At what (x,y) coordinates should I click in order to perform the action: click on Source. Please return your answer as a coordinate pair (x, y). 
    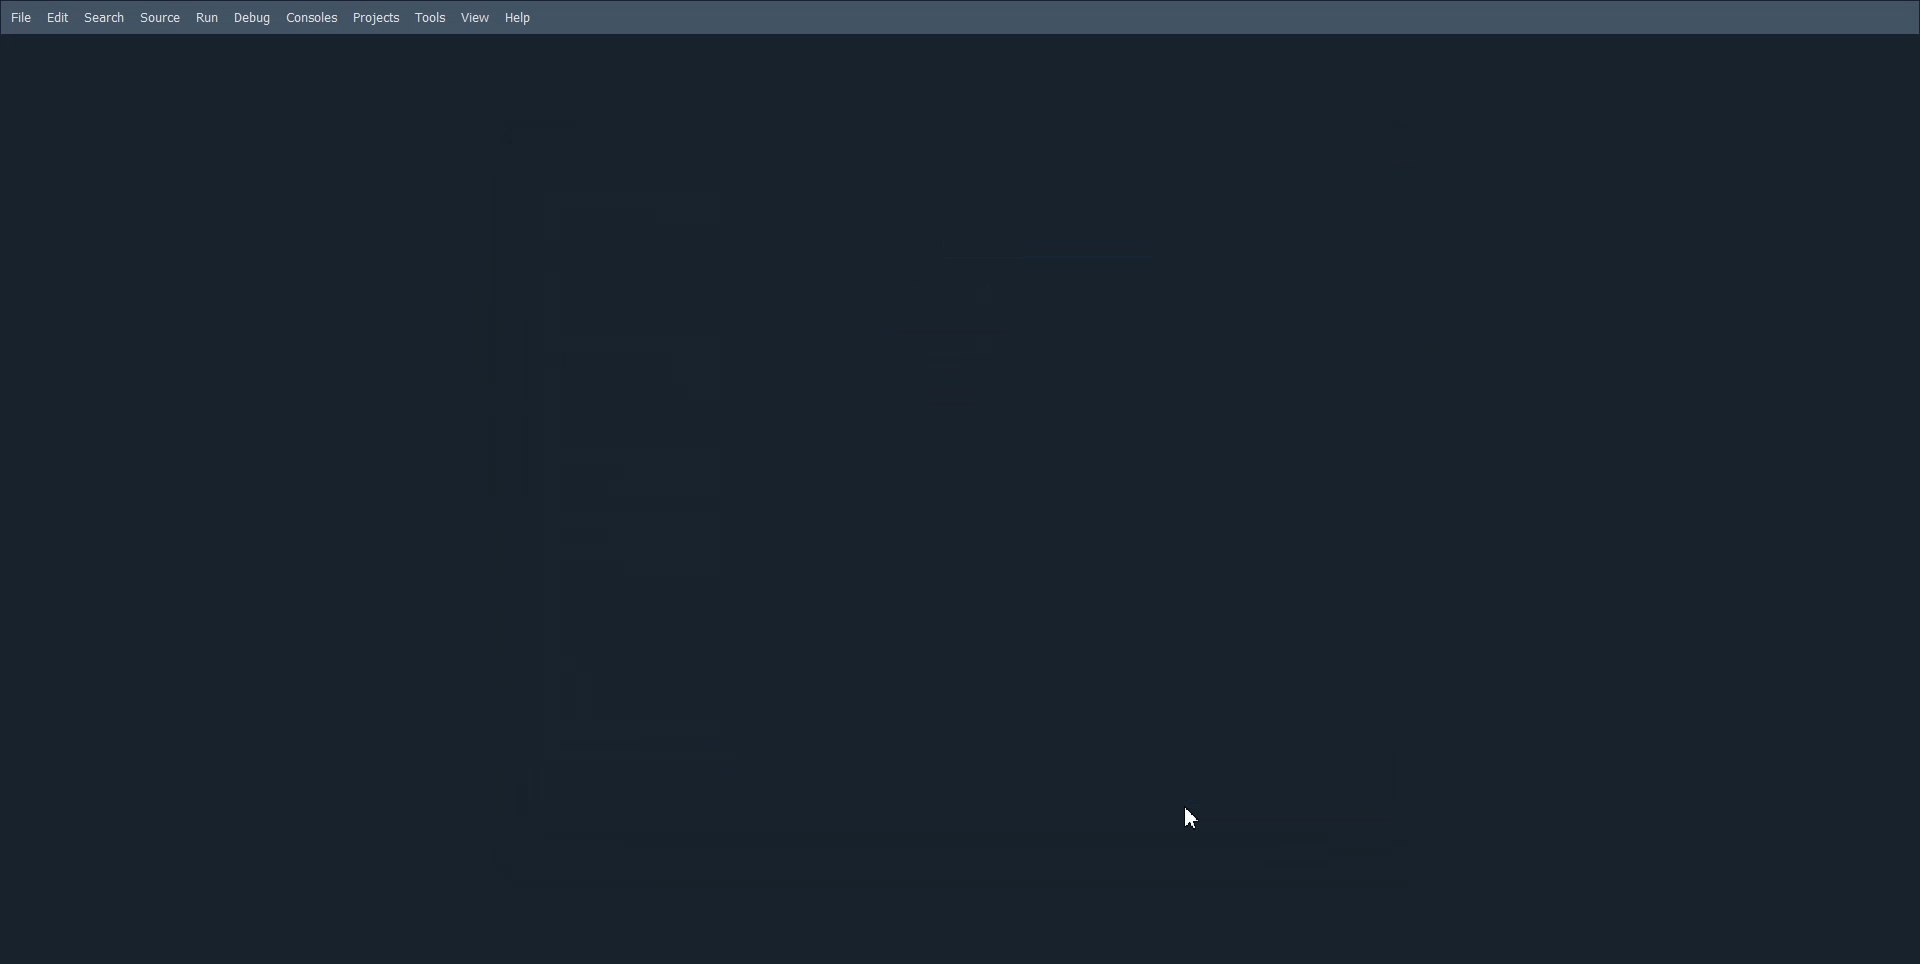
    Looking at the image, I should click on (161, 18).